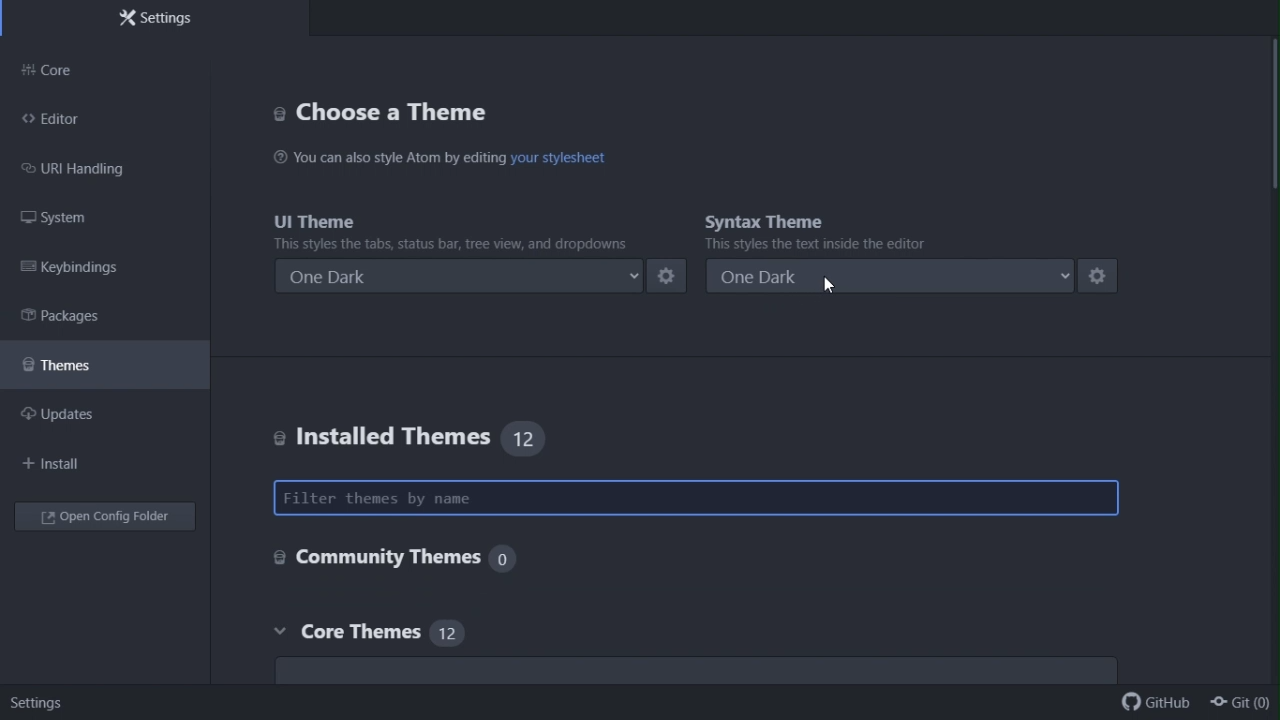 This screenshot has width=1280, height=720. Describe the element at coordinates (110, 519) in the screenshot. I see `Open config folder` at that location.